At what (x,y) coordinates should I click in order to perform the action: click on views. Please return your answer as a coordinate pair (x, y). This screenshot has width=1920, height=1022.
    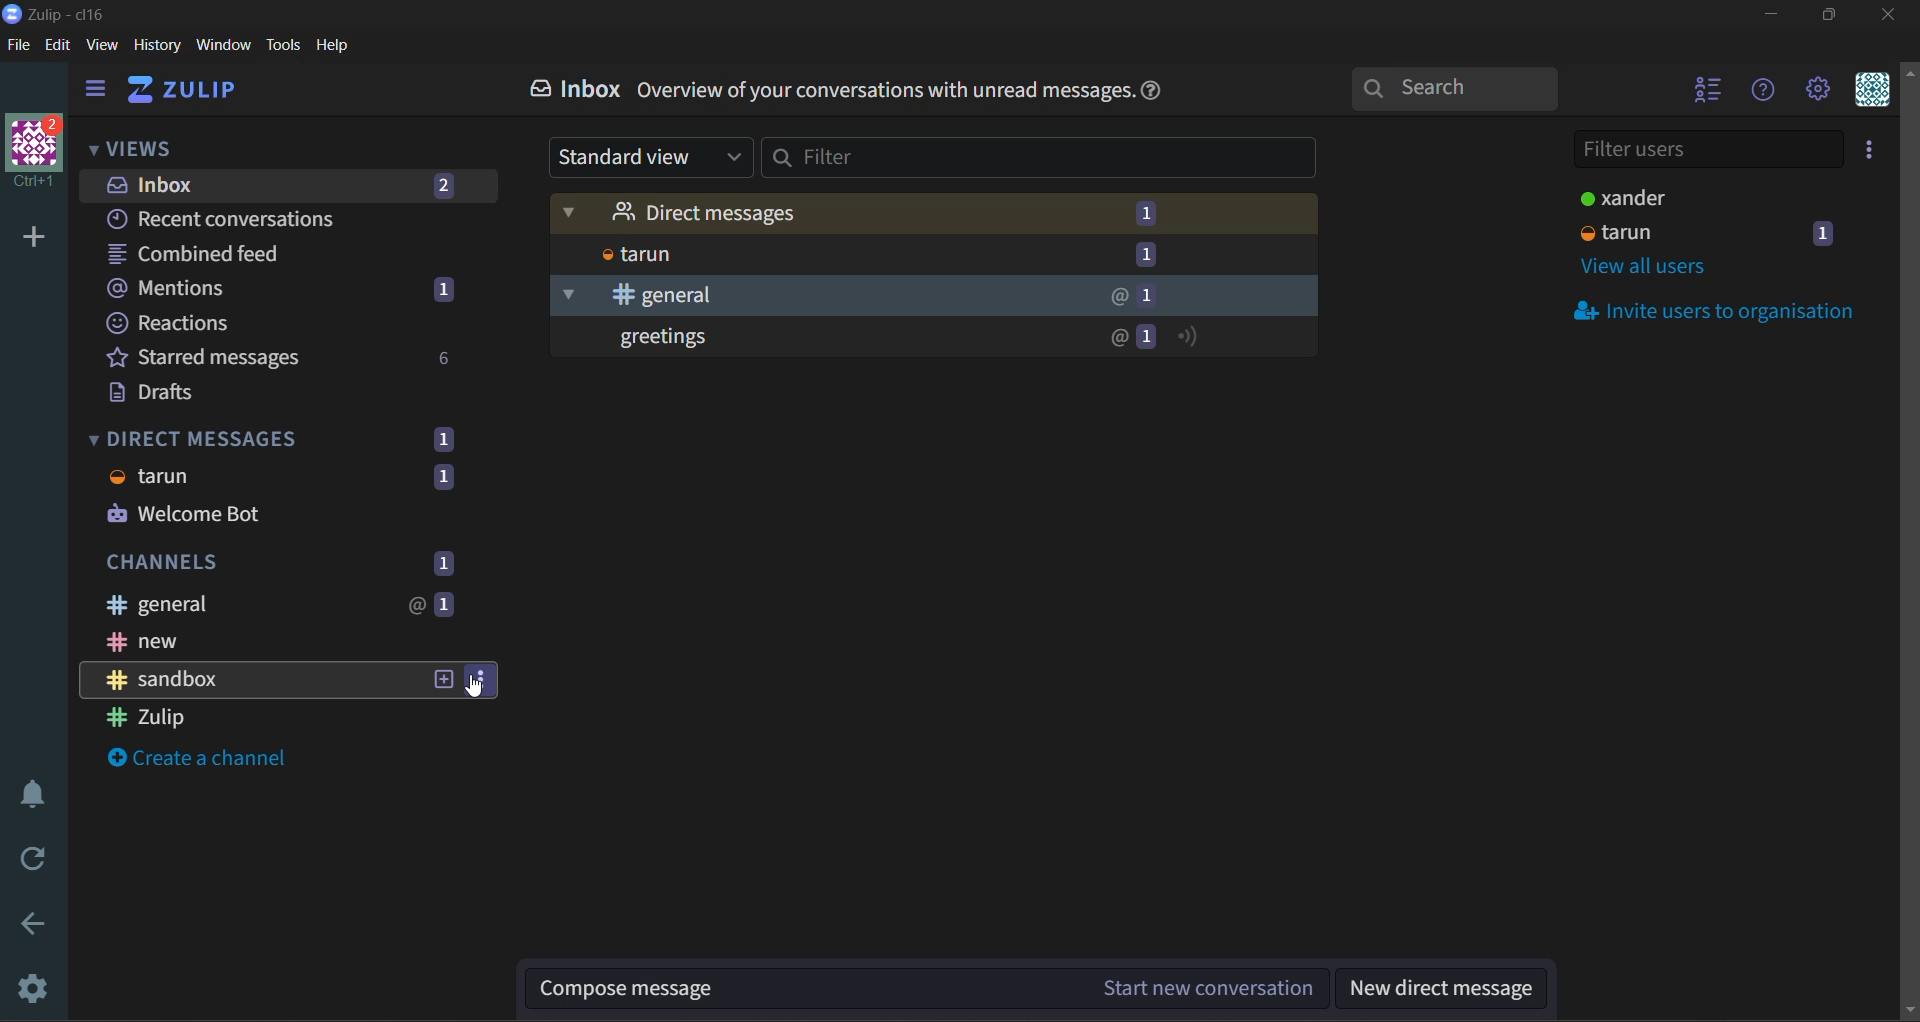
    Looking at the image, I should click on (133, 148).